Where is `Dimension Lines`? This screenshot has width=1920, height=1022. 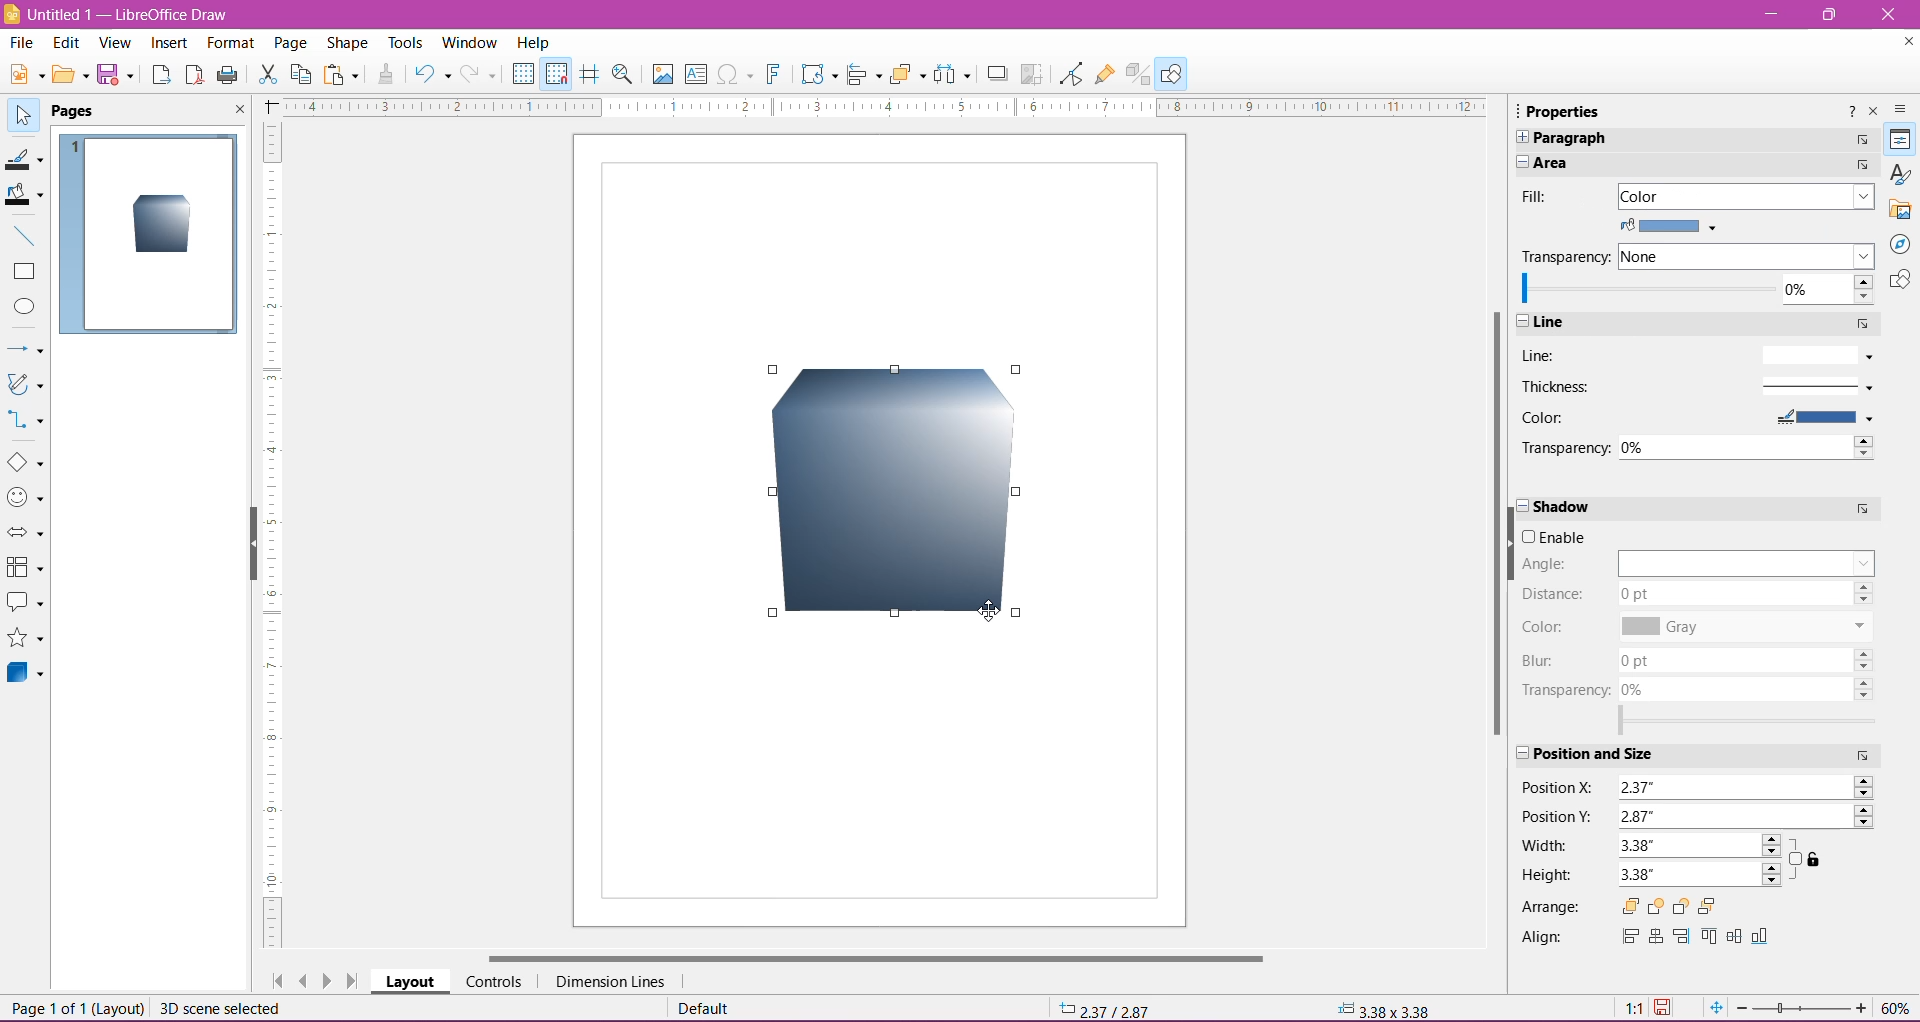
Dimension Lines is located at coordinates (612, 982).